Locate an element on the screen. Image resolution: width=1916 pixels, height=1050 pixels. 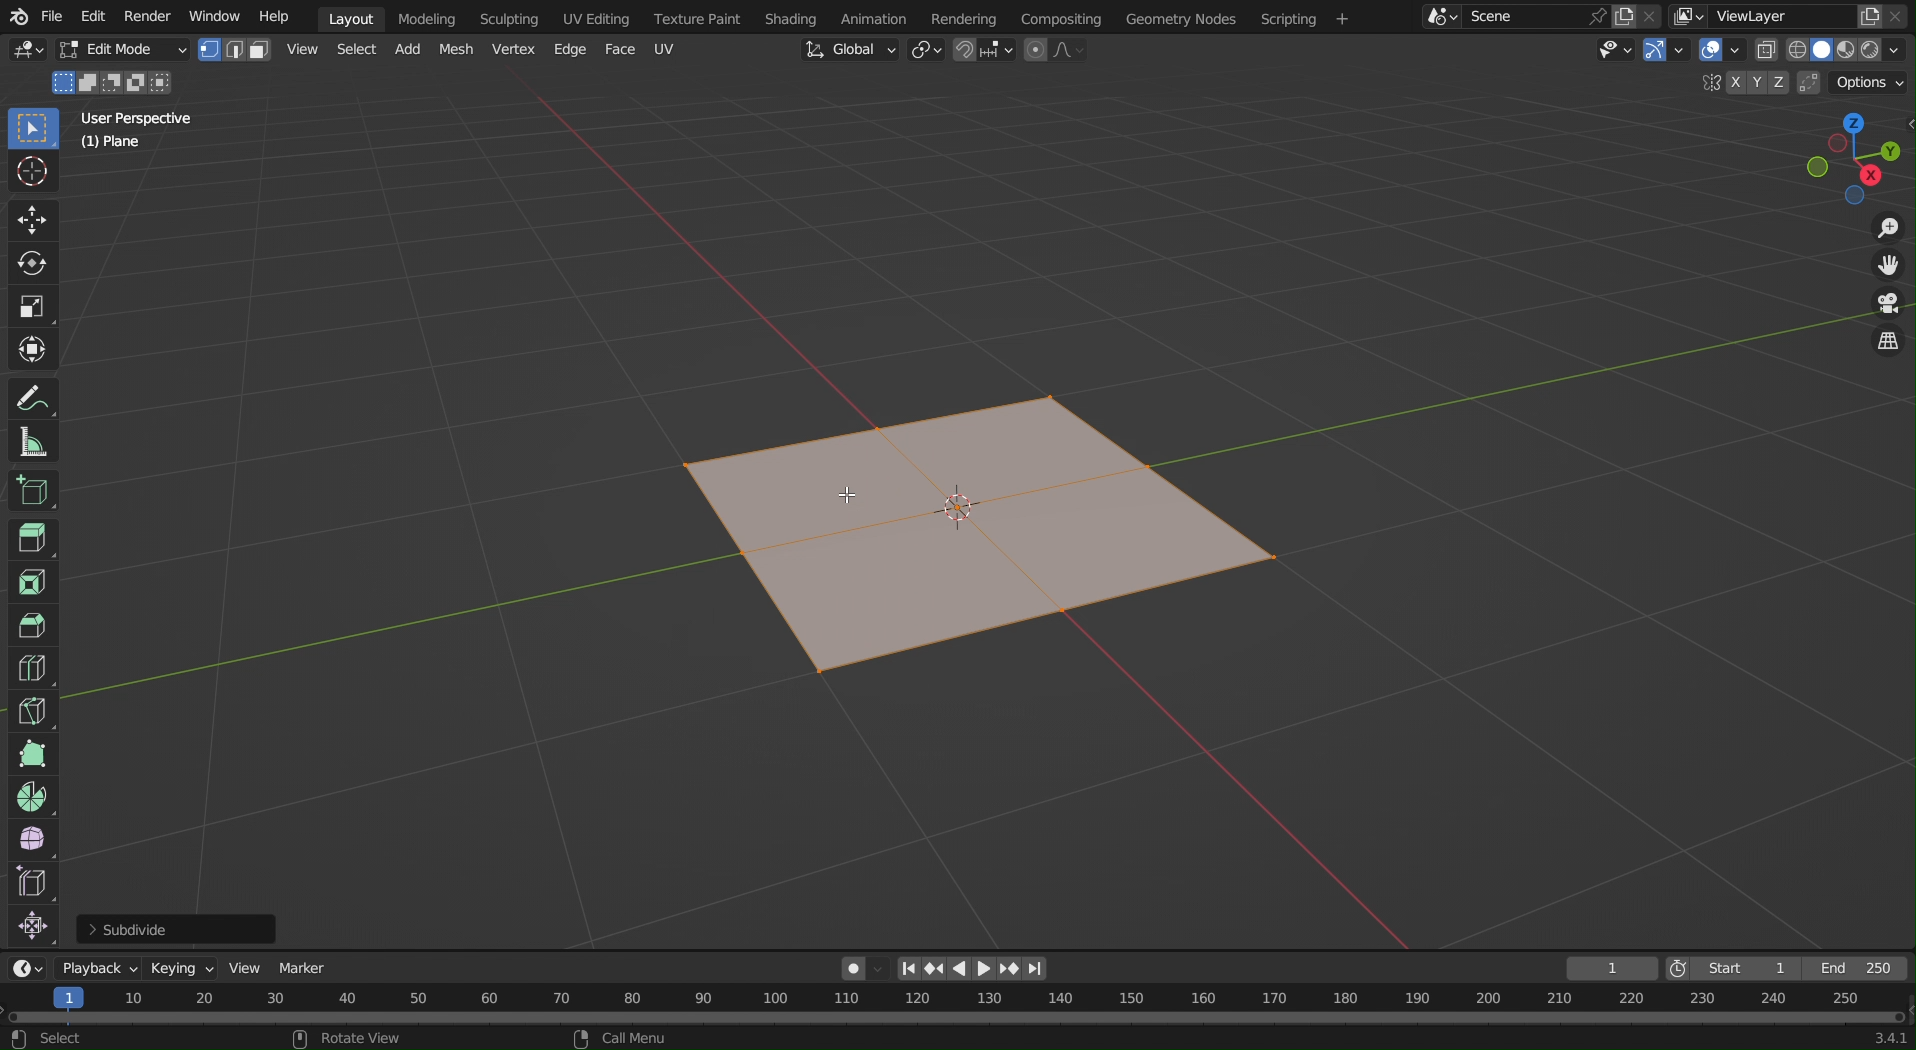
Playback is located at coordinates (99, 968).